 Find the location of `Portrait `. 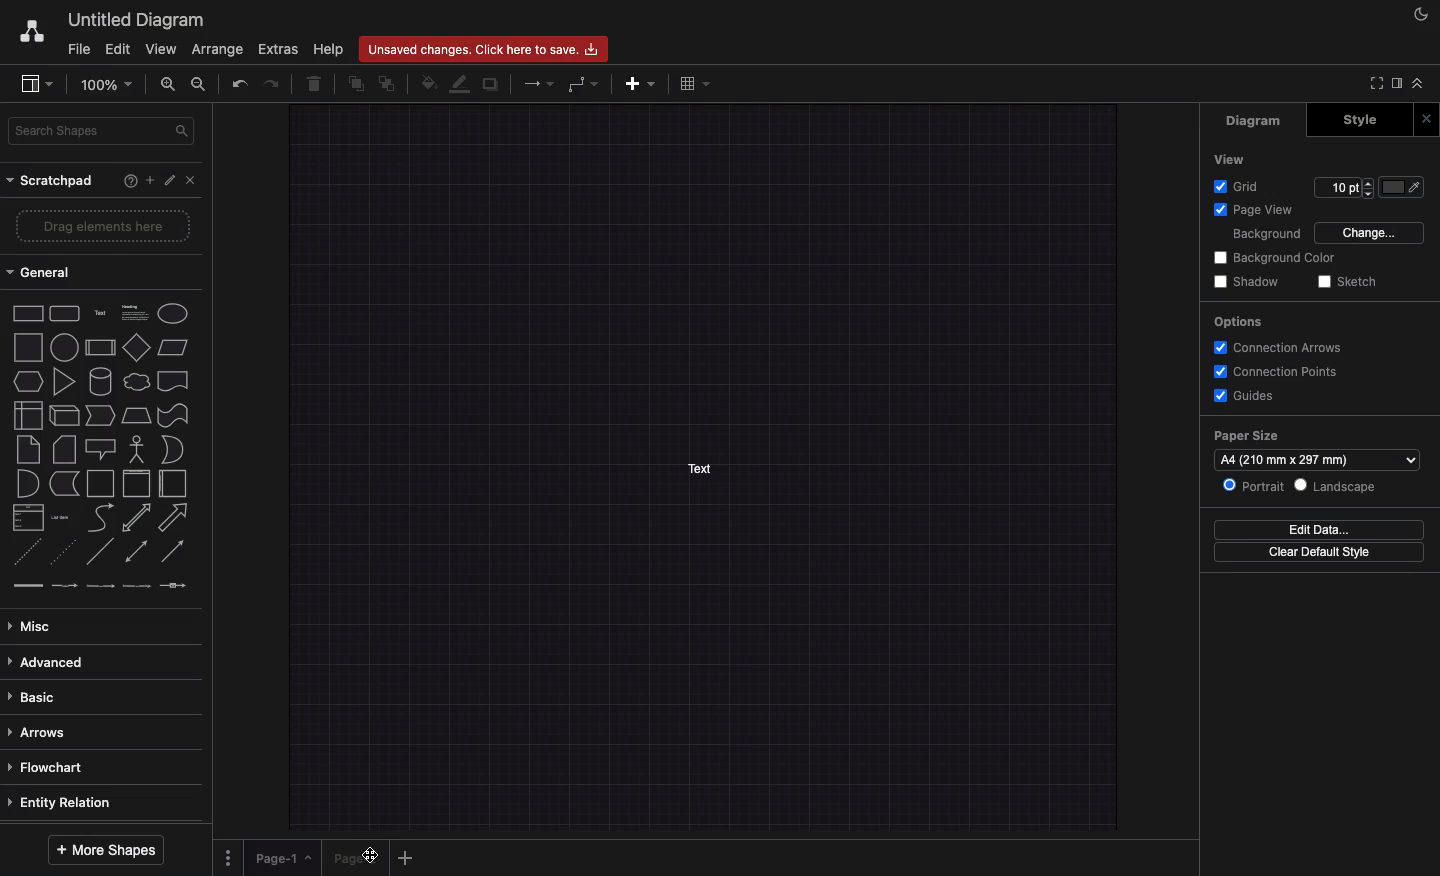

Portrait  is located at coordinates (1257, 486).